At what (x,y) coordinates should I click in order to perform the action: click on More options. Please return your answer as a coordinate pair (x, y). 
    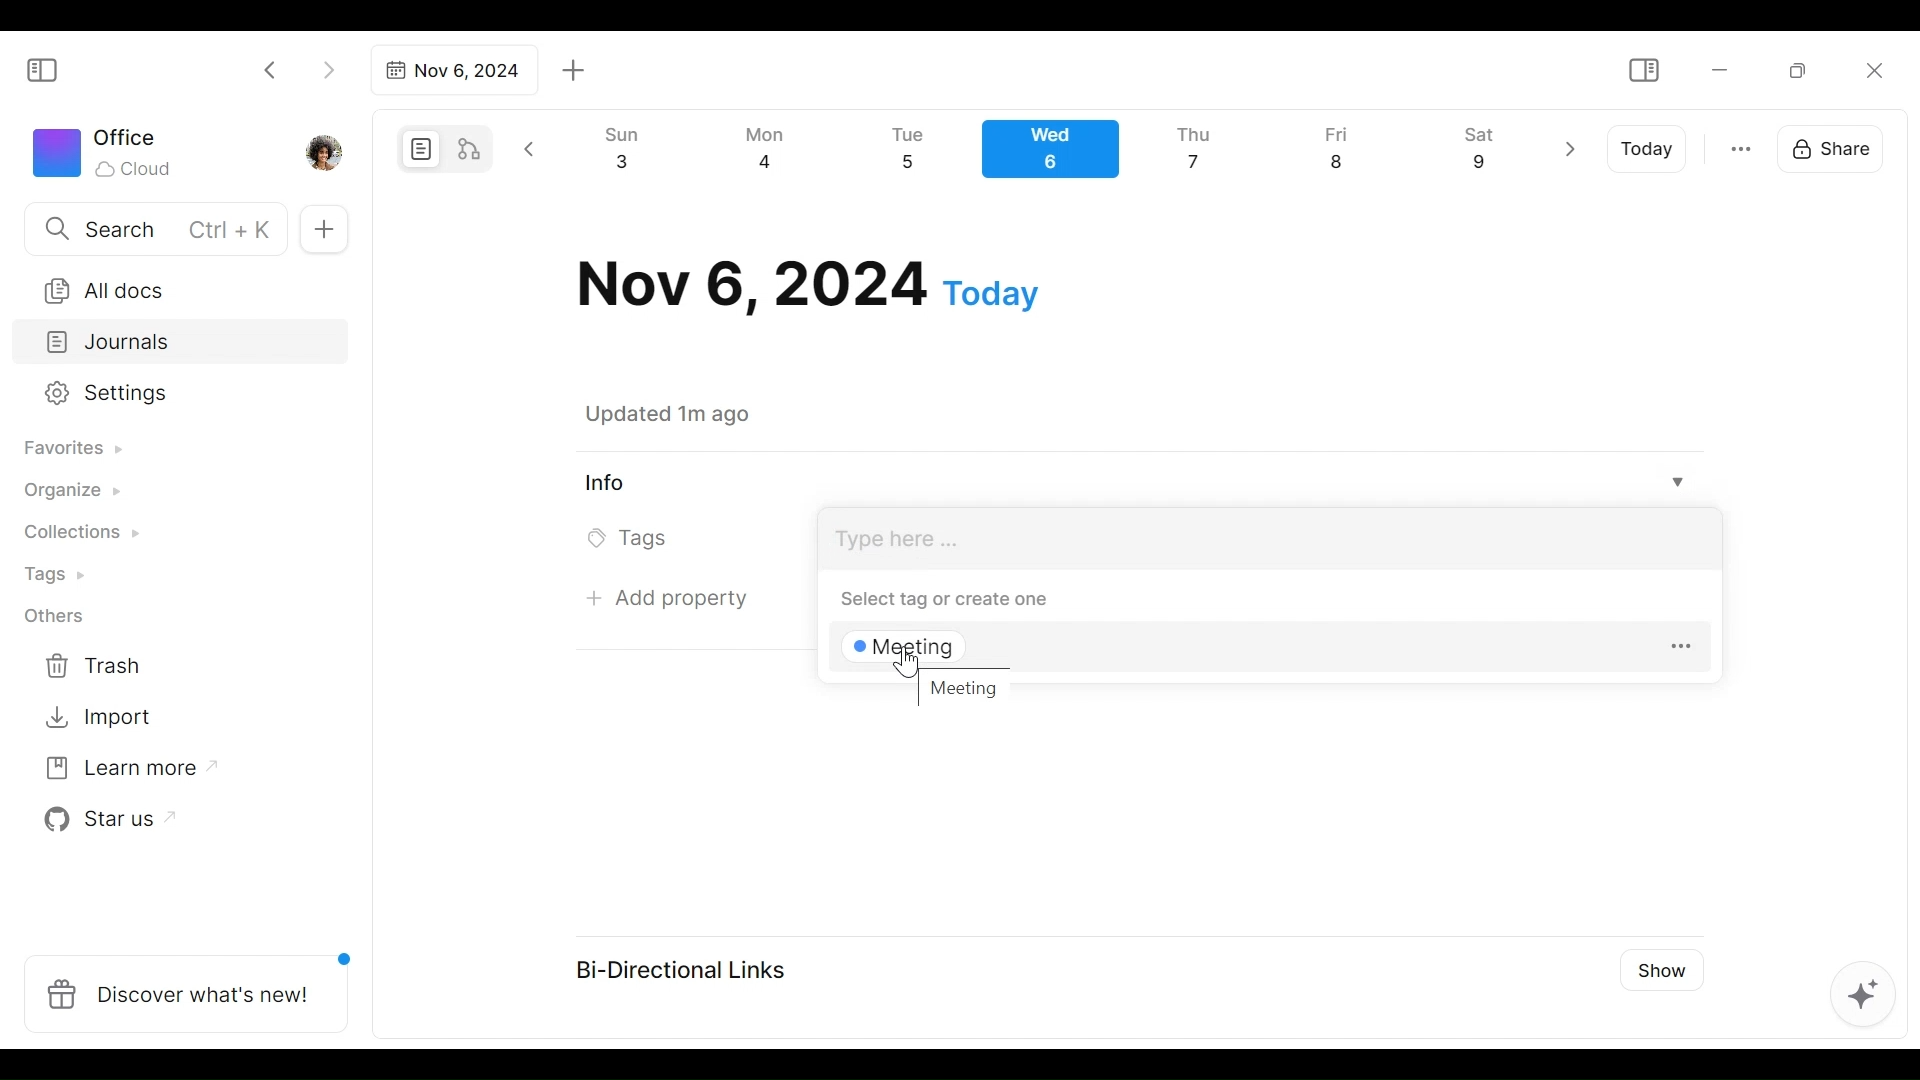
    Looking at the image, I should click on (1682, 649).